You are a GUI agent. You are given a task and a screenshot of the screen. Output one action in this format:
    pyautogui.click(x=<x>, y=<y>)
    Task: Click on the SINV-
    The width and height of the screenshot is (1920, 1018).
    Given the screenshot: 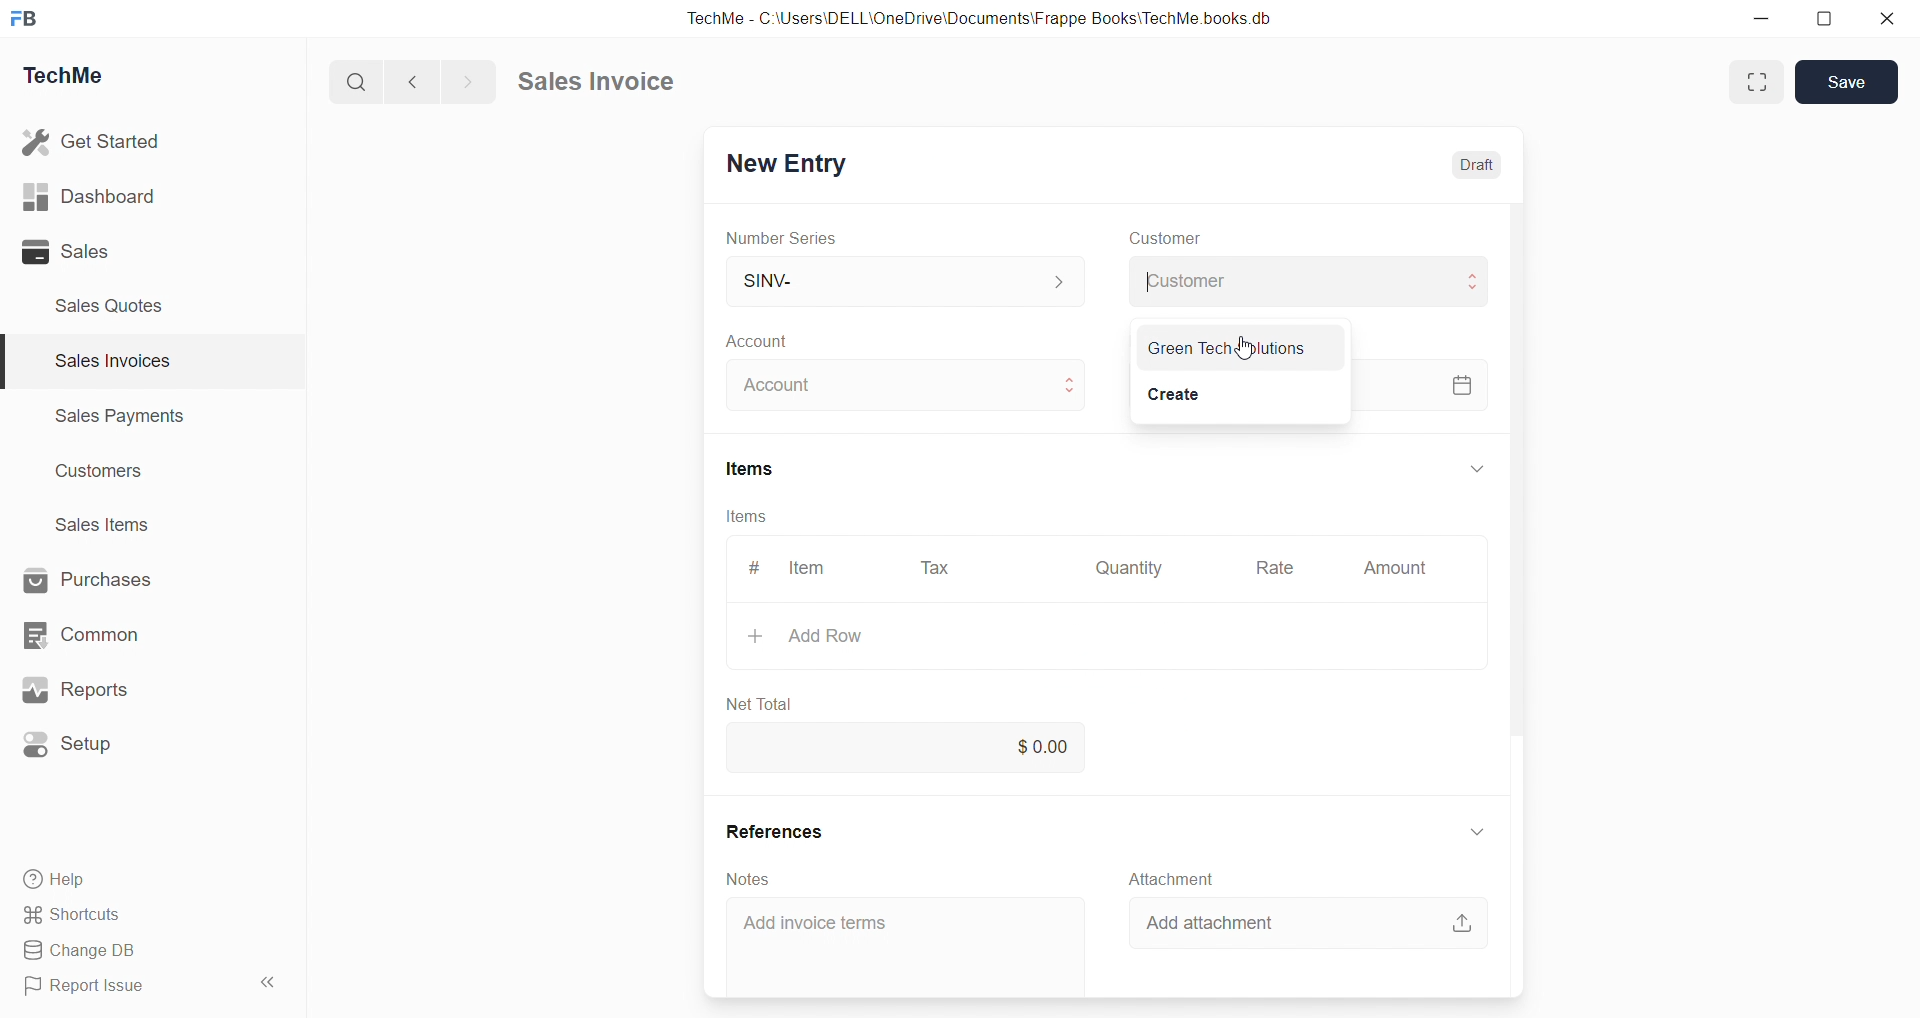 What is the action you would take?
    pyautogui.click(x=906, y=279)
    